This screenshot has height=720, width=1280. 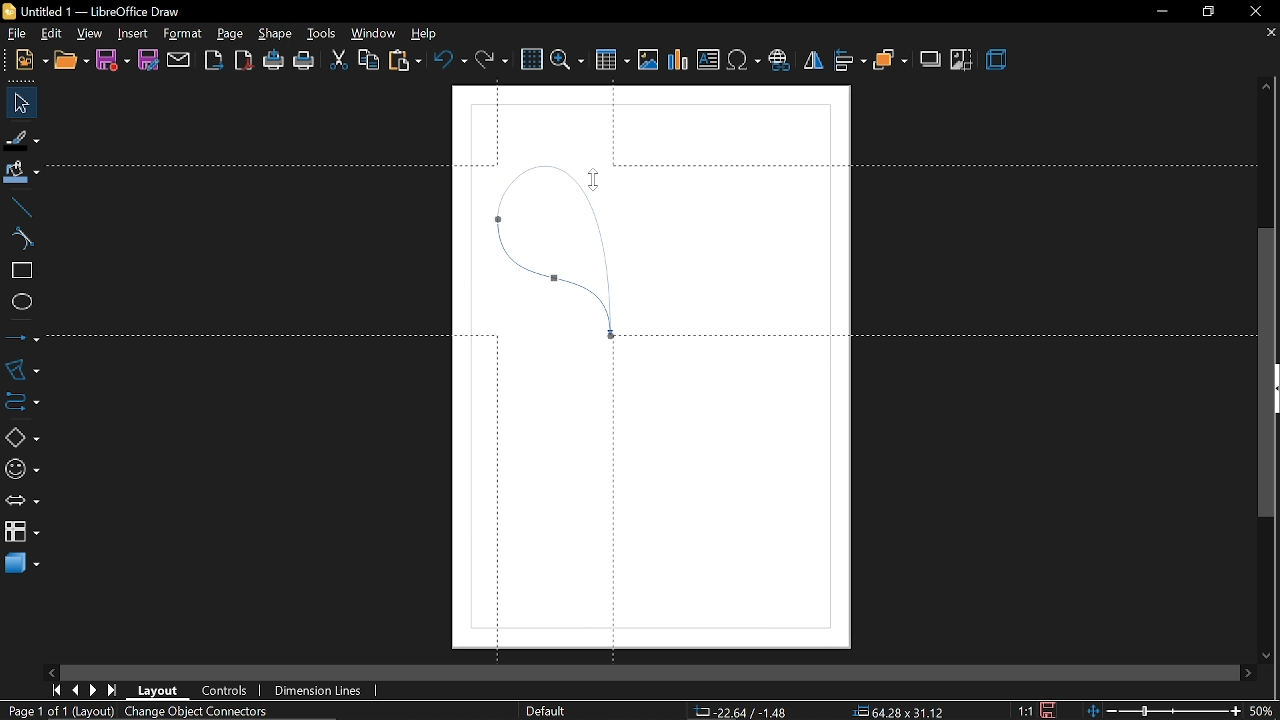 What do you see at coordinates (22, 533) in the screenshot?
I see `flowchart` at bounding box center [22, 533].